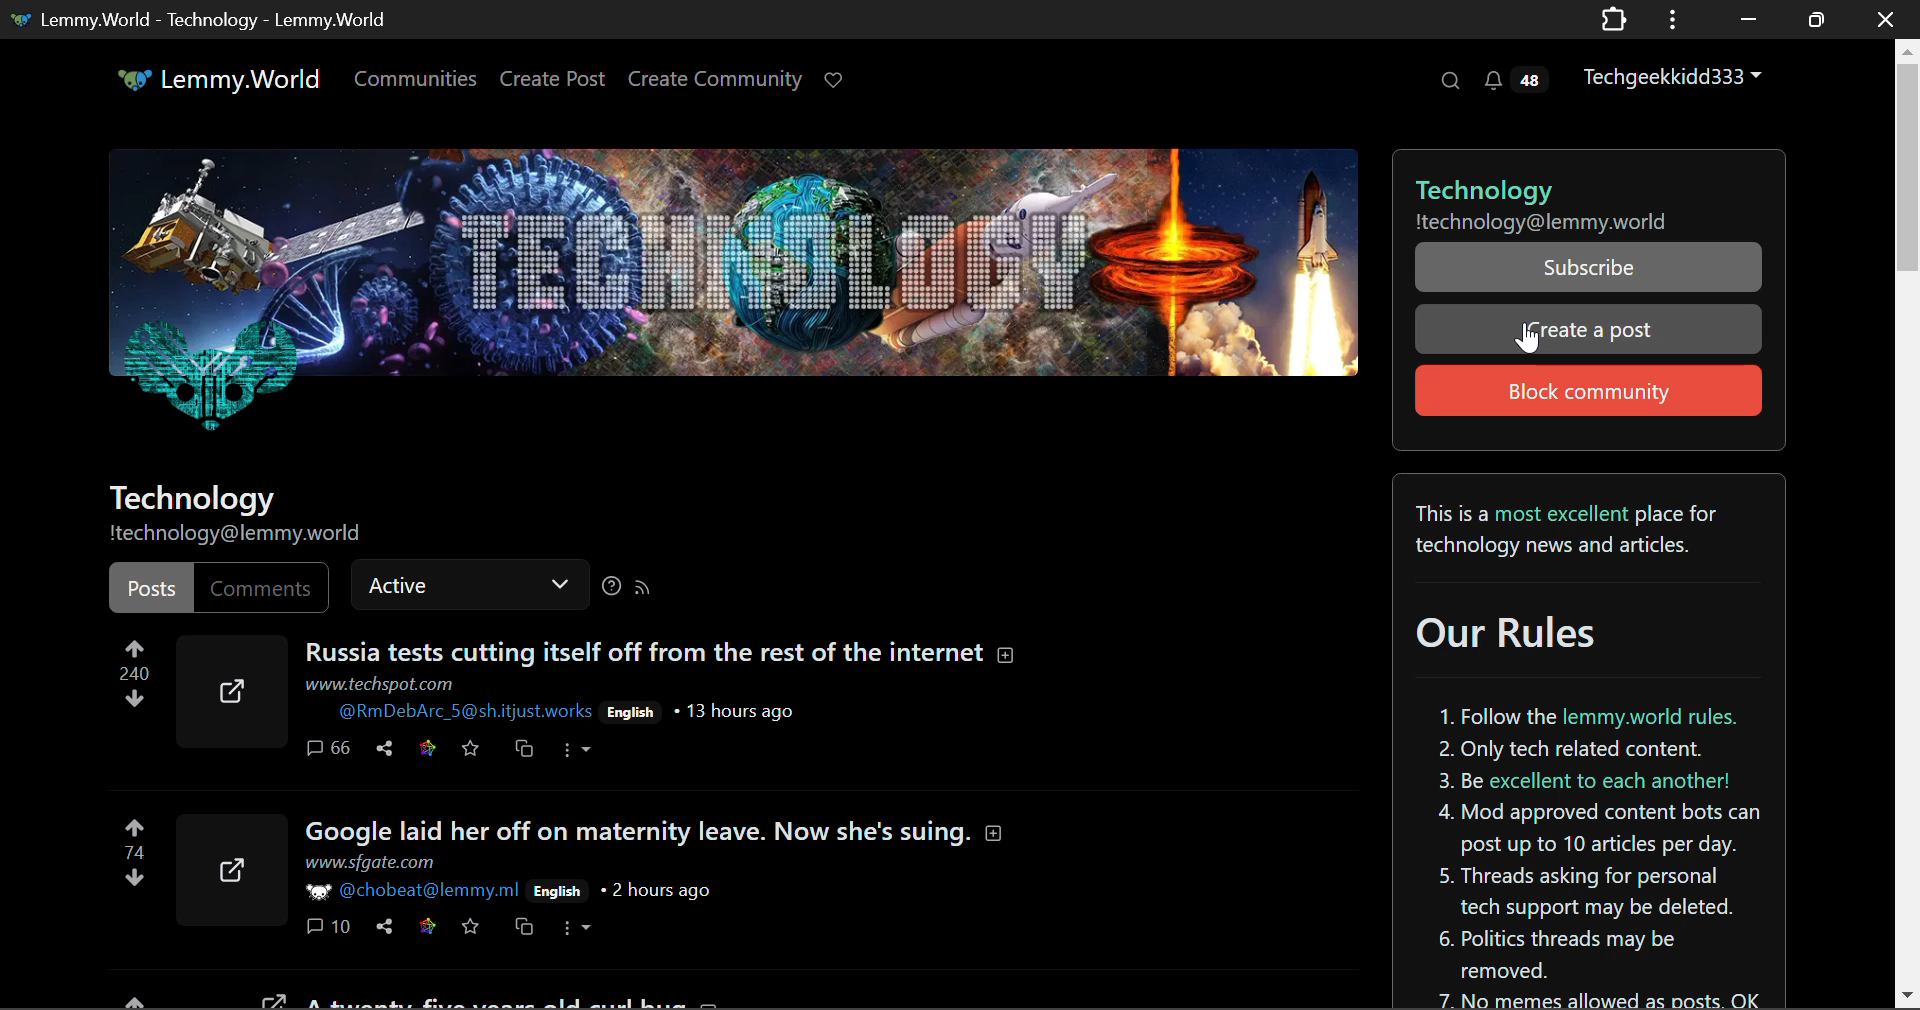 The height and width of the screenshot is (1010, 1920). I want to click on Comments, so click(330, 926).